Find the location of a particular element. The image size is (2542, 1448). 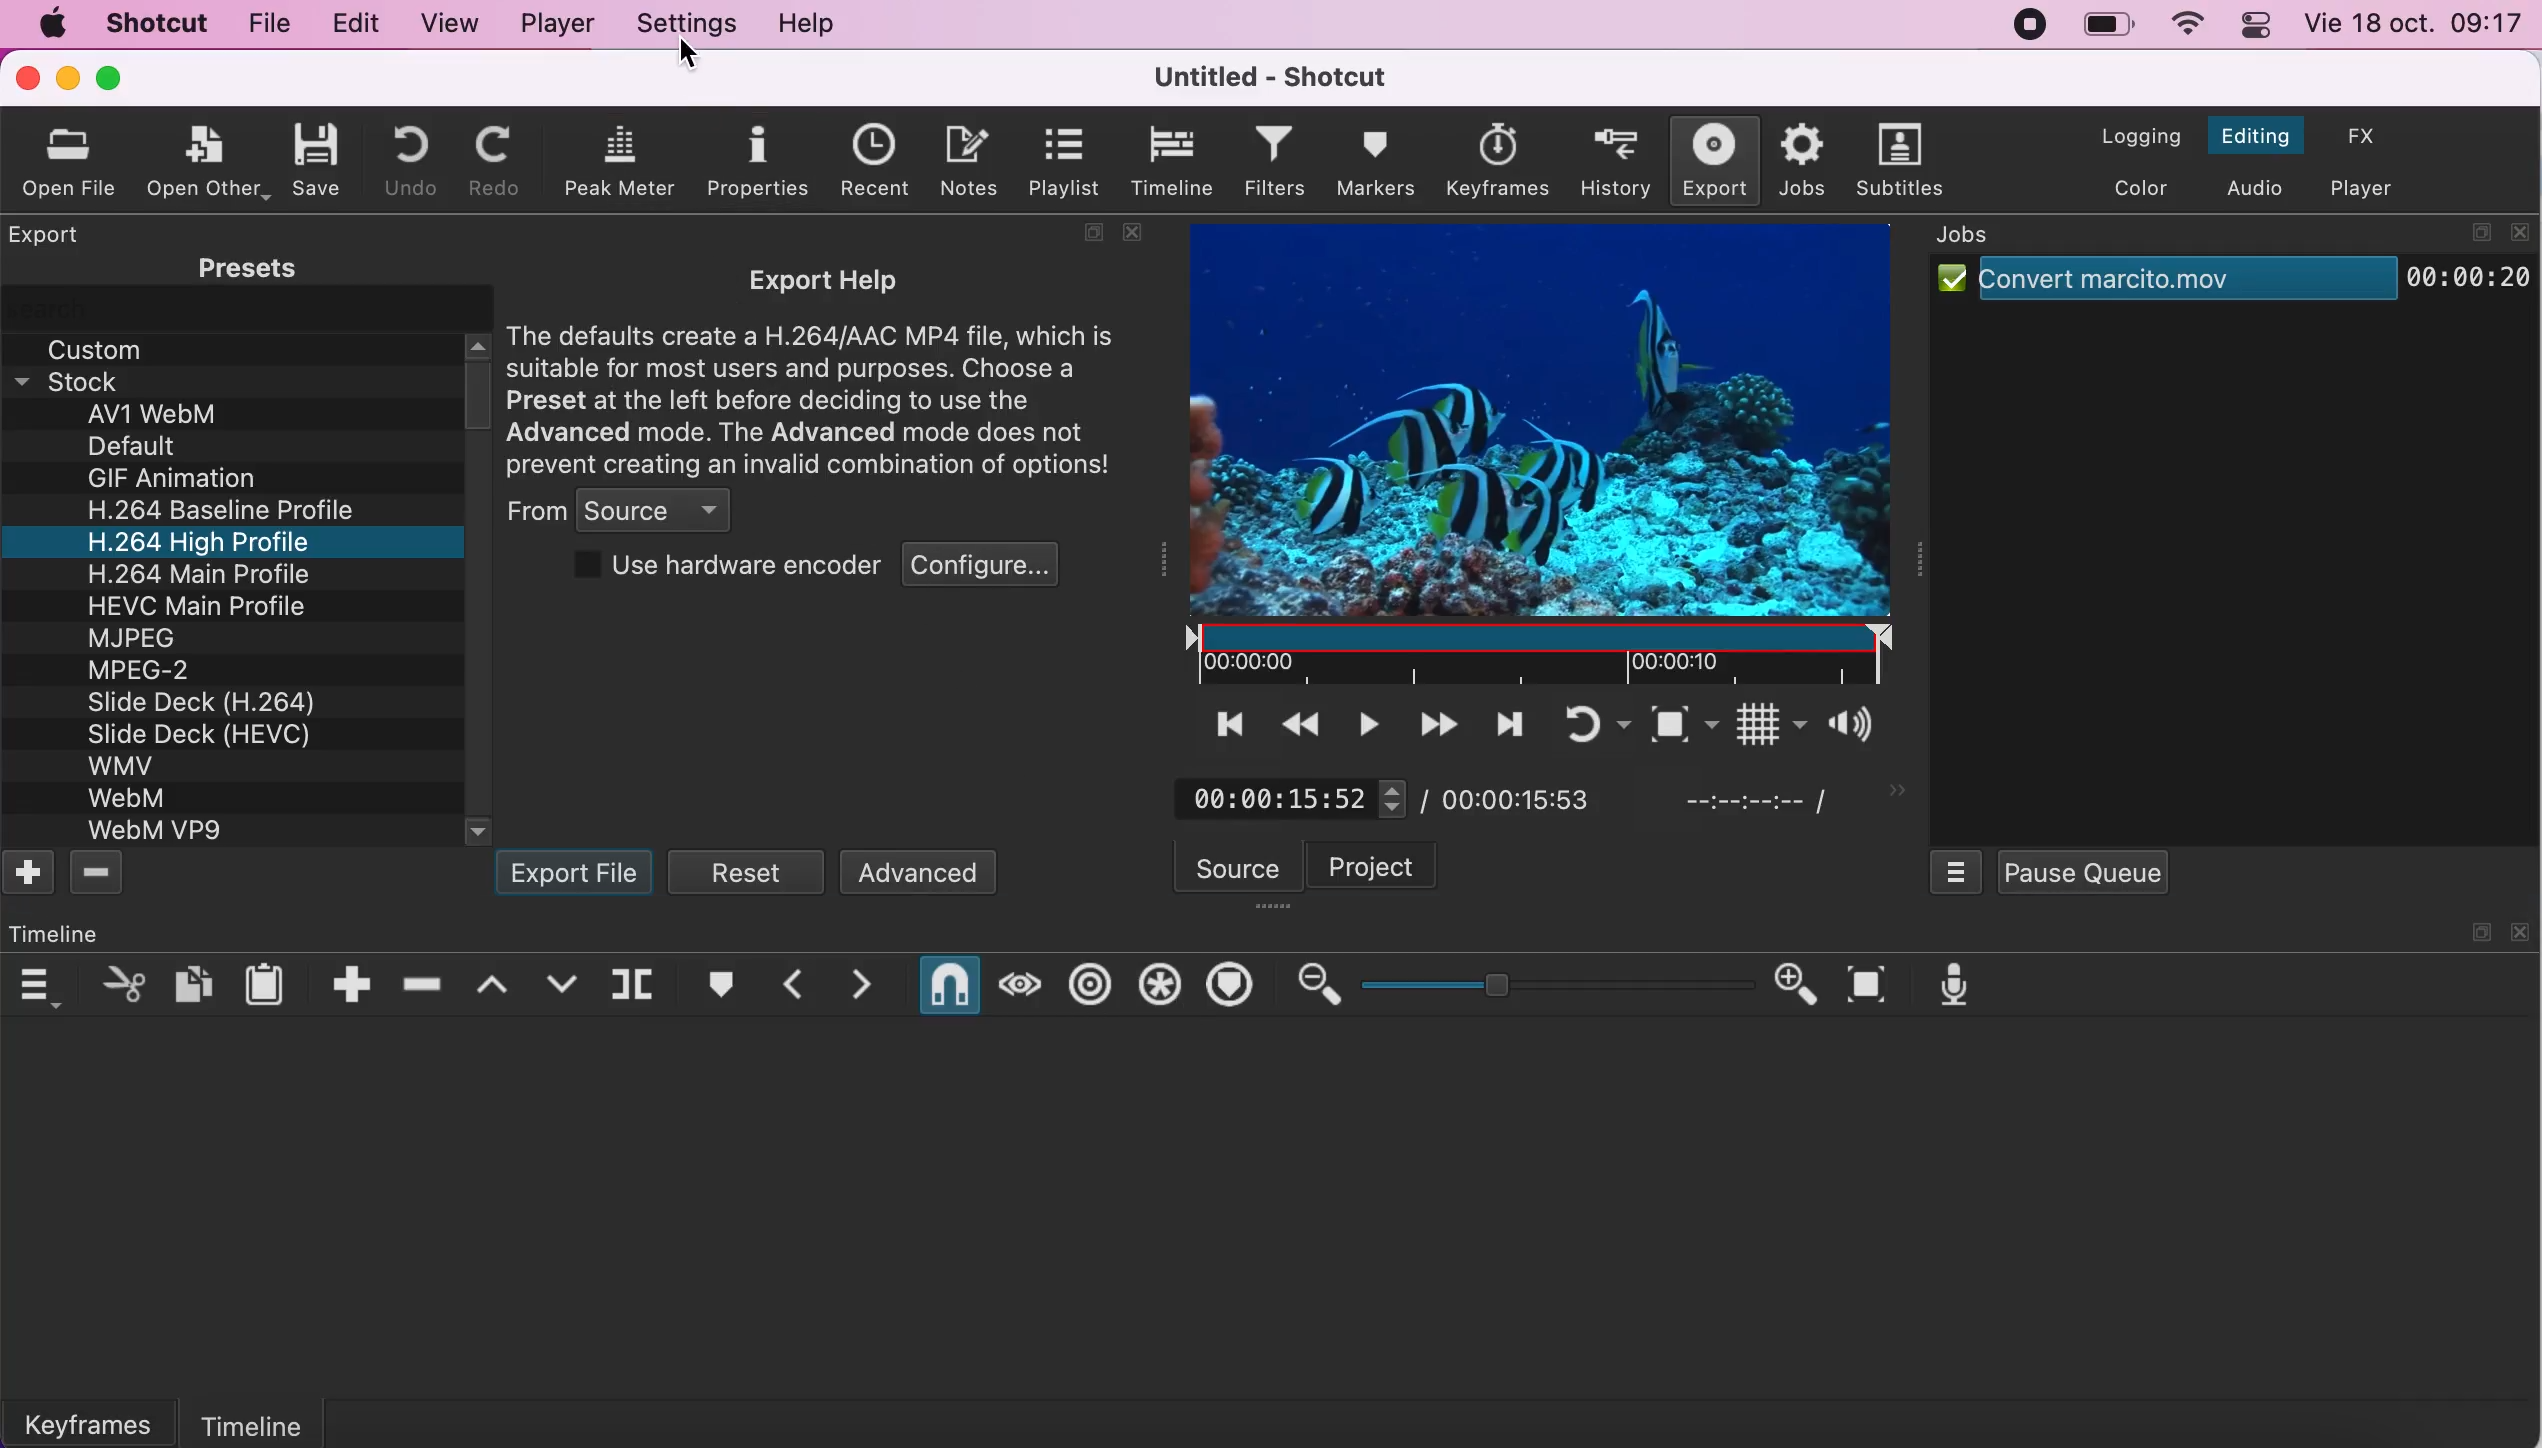

filters is located at coordinates (1276, 162).